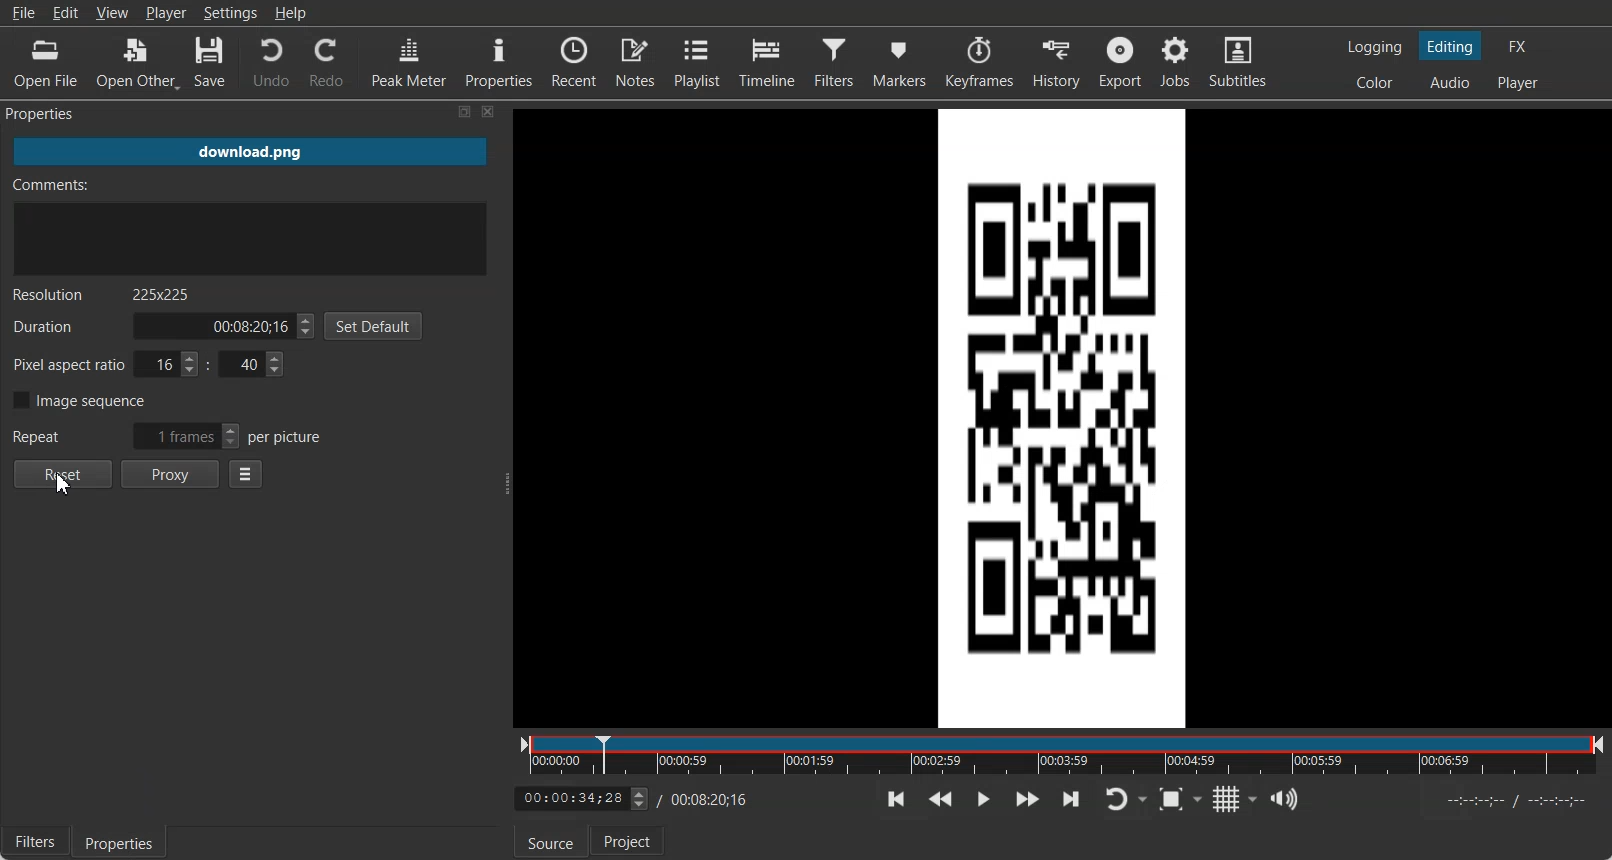 The width and height of the screenshot is (1612, 860). I want to click on Timeline, so click(767, 62).